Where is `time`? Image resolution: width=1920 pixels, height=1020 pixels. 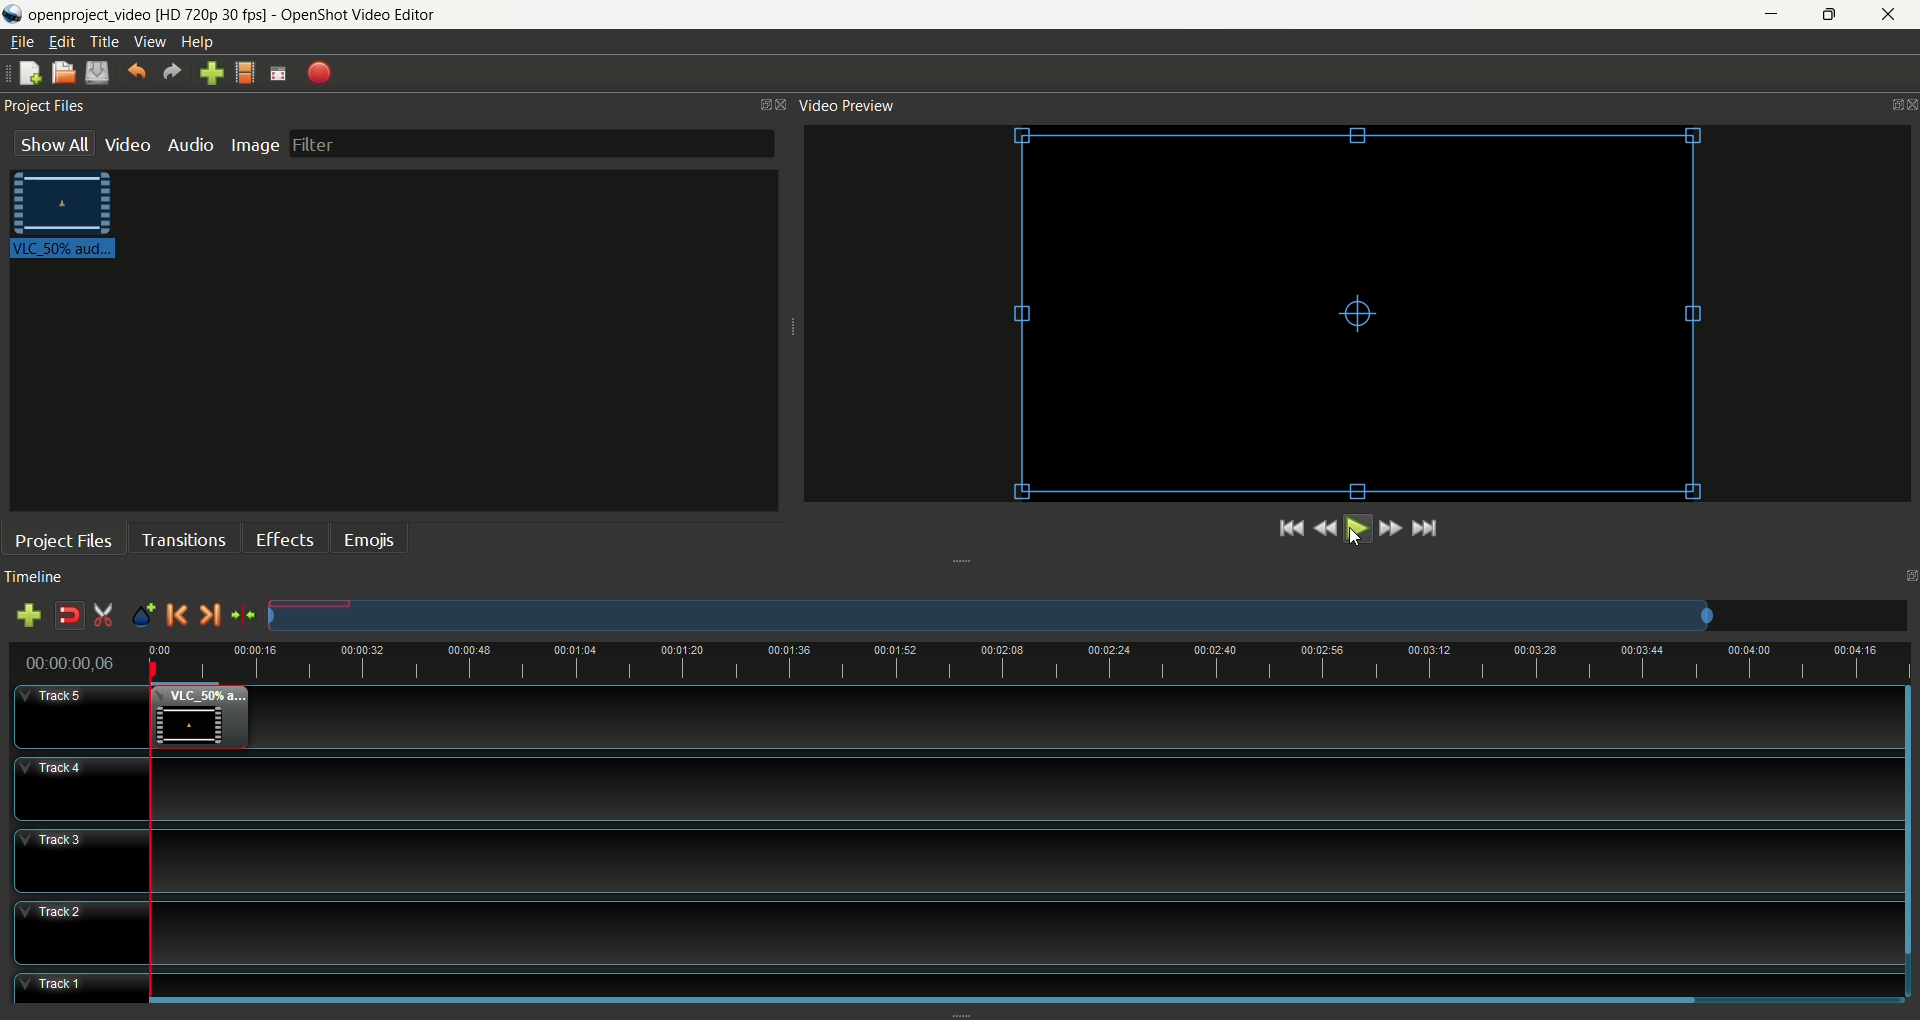 time is located at coordinates (79, 663).